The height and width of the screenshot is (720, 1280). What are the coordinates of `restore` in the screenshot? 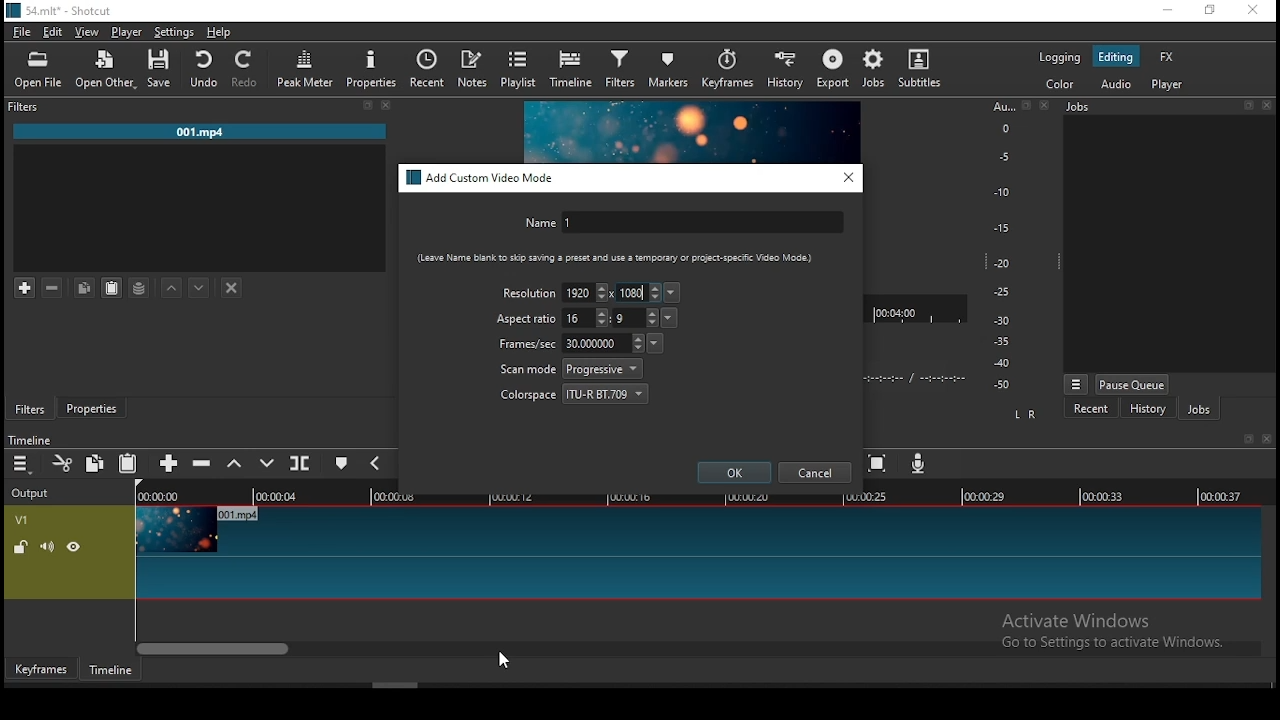 It's located at (367, 106).